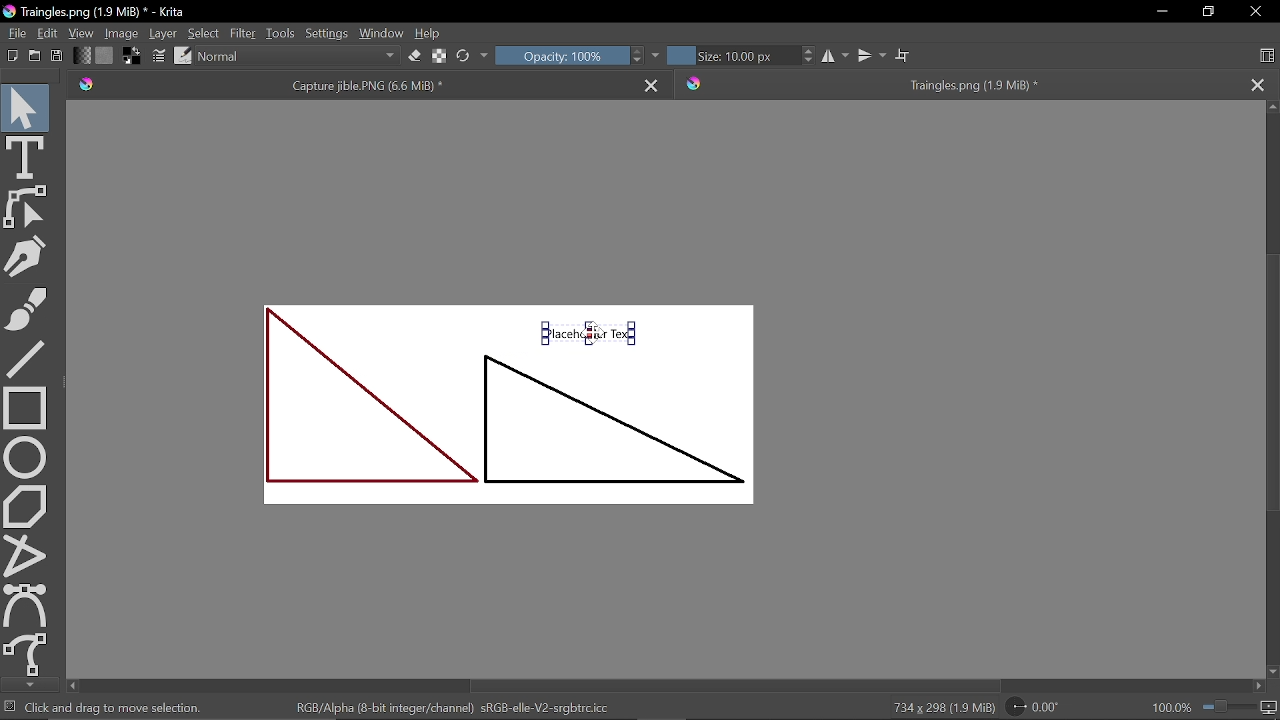 The image size is (1280, 720). What do you see at coordinates (514, 419) in the screenshot?
I see `Placeholder Text` at bounding box center [514, 419].